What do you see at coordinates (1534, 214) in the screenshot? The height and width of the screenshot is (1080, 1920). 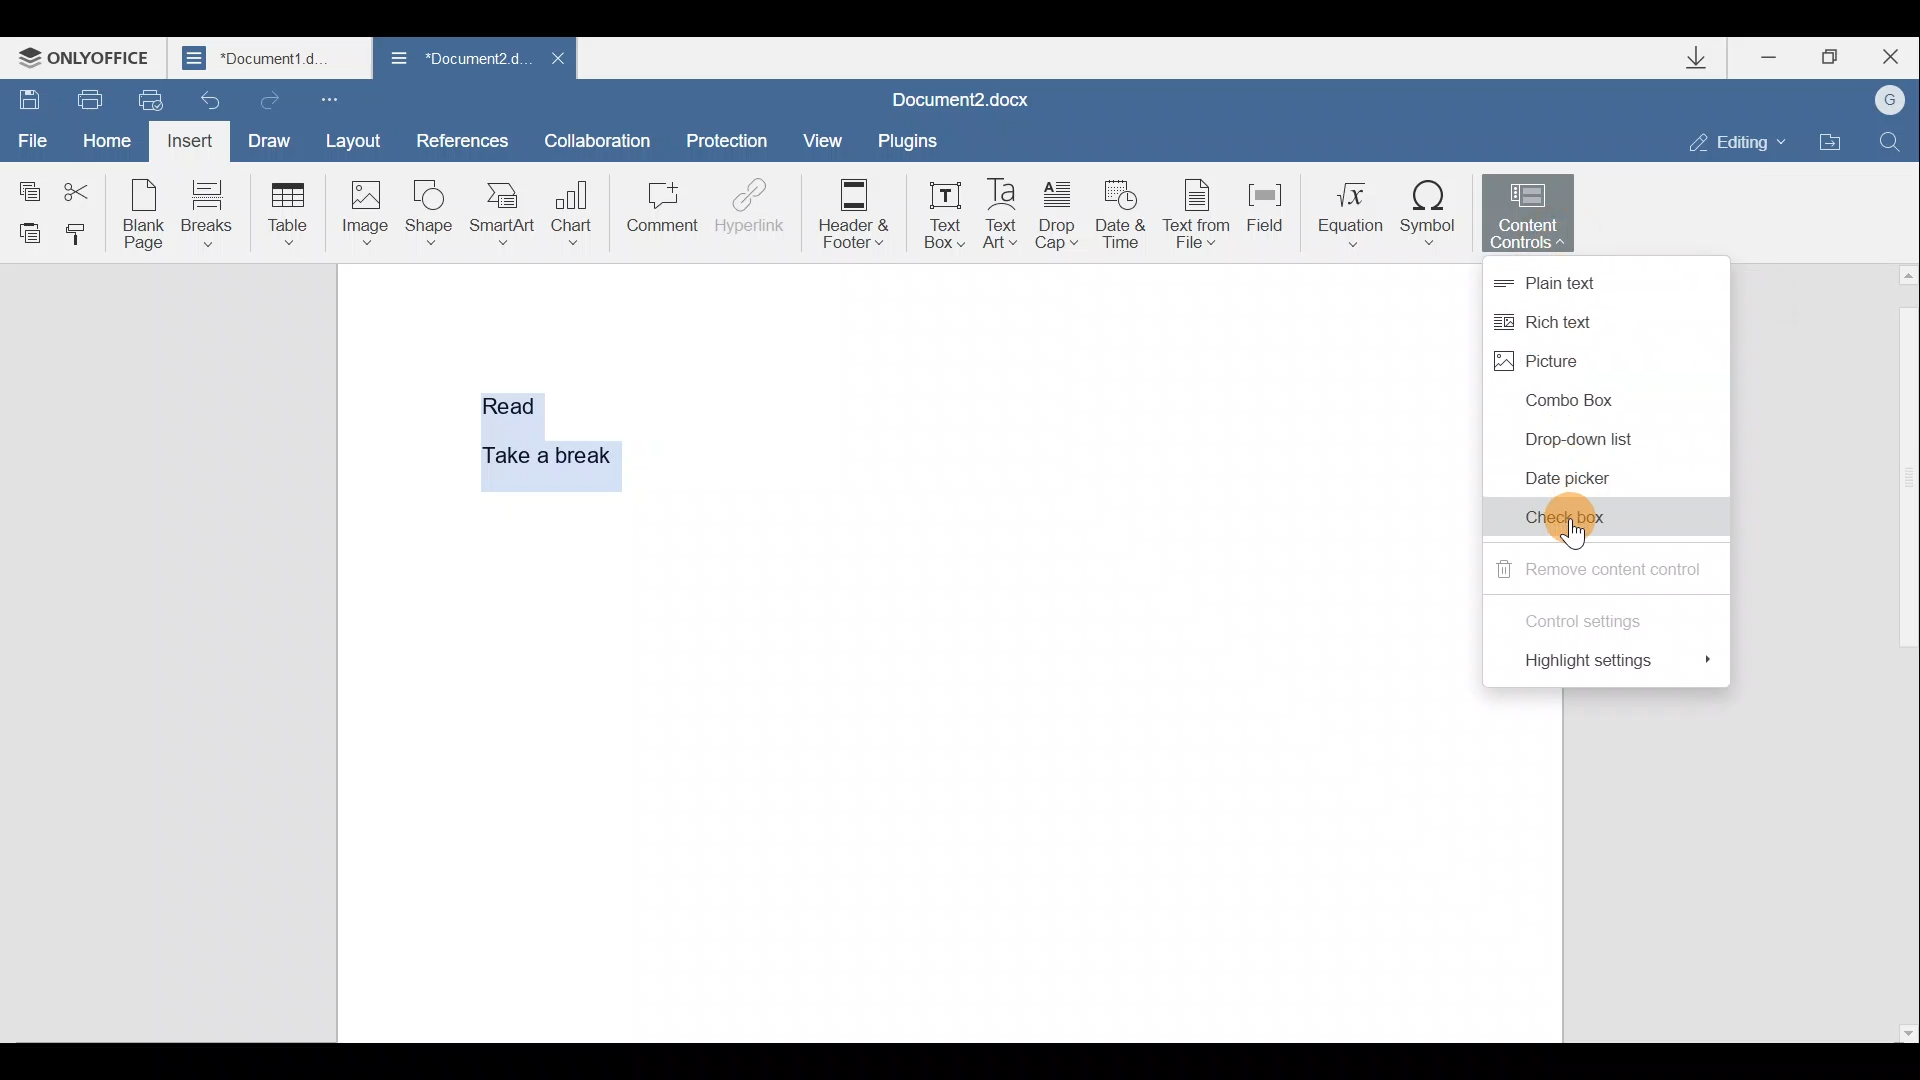 I see `Content controls` at bounding box center [1534, 214].